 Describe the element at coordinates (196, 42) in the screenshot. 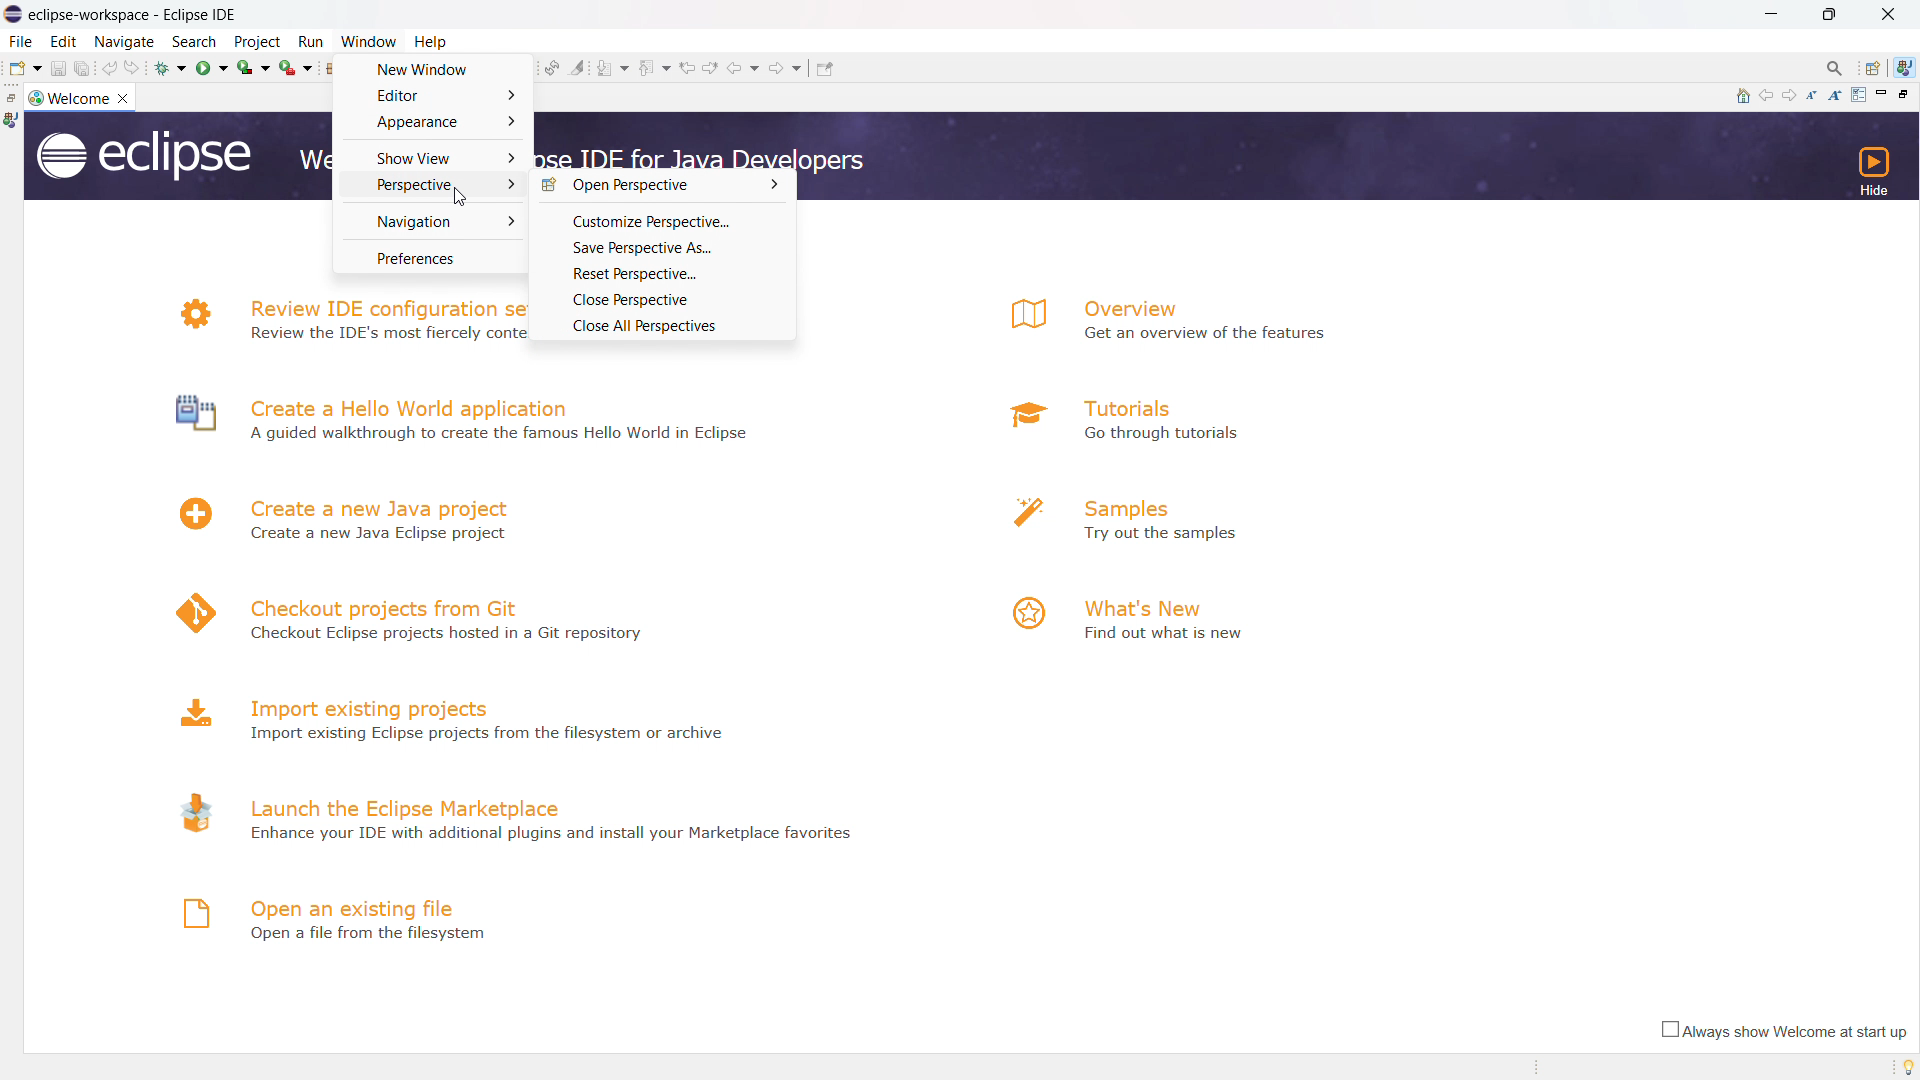

I see `search` at that location.